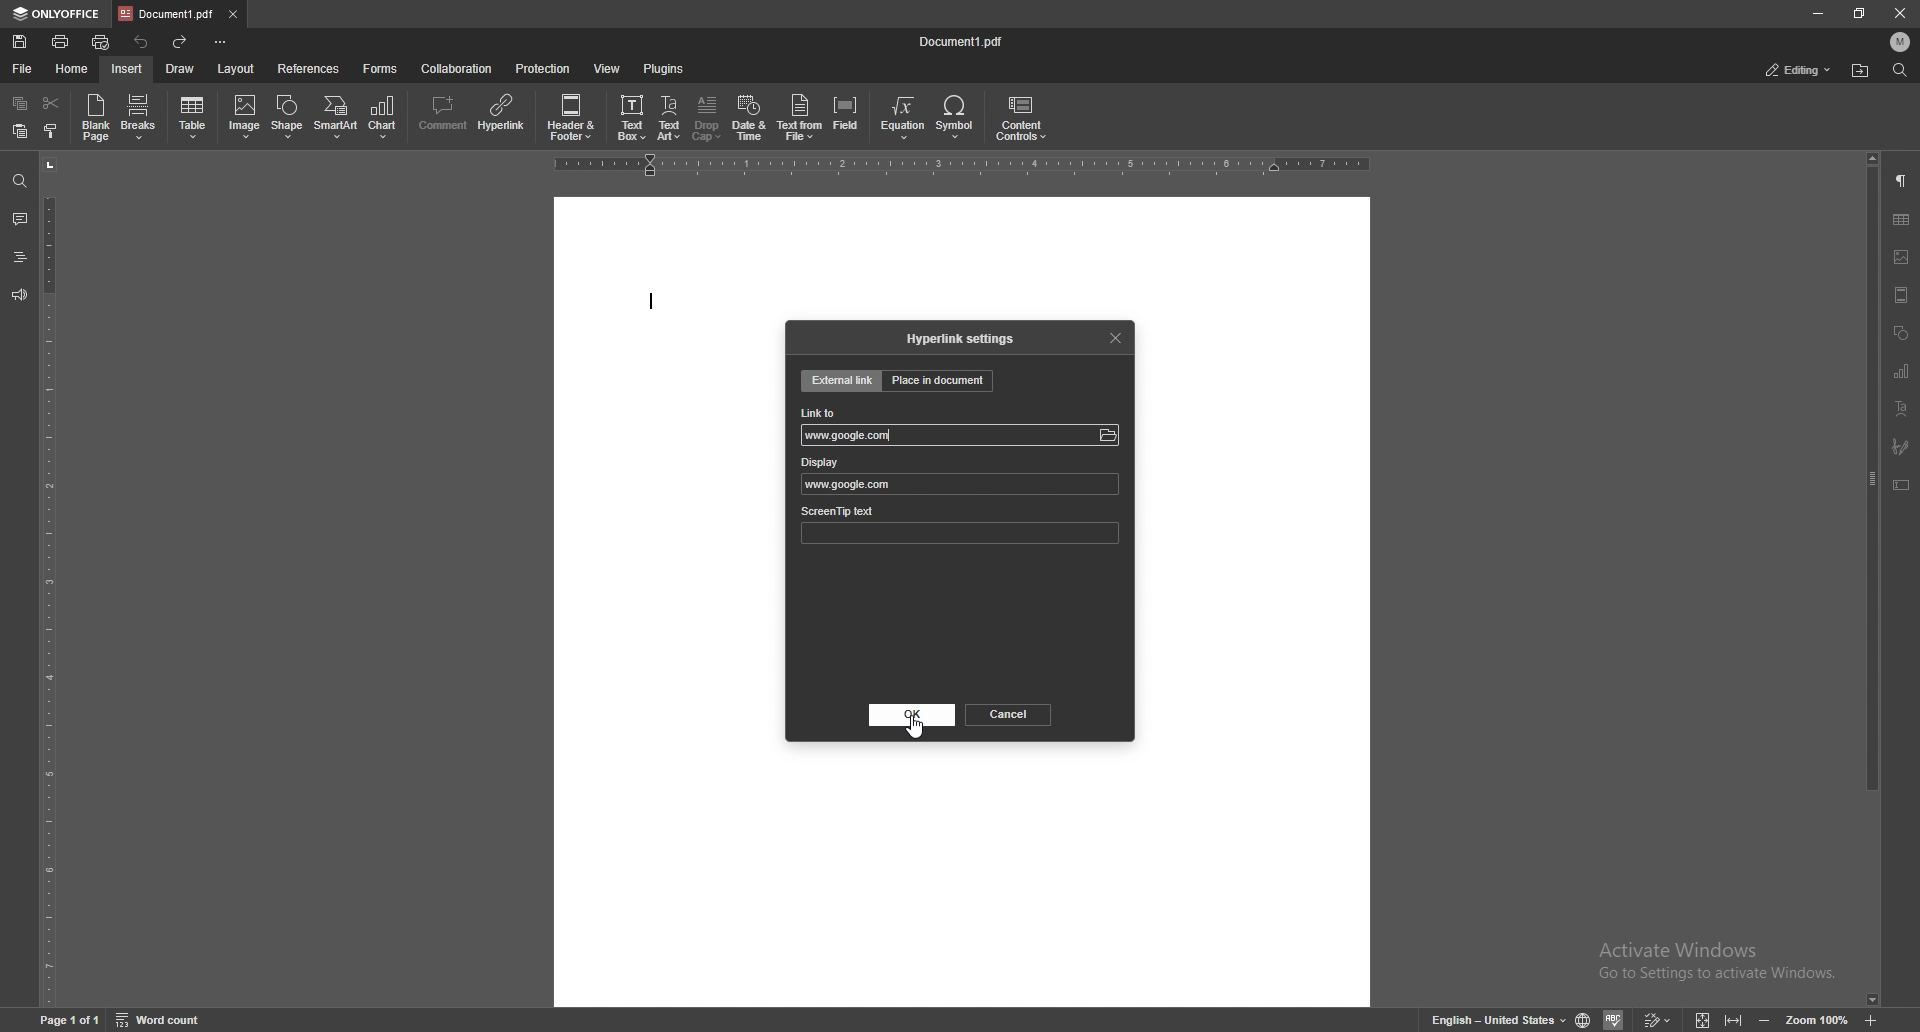  What do you see at coordinates (1900, 334) in the screenshot?
I see `shapes` at bounding box center [1900, 334].